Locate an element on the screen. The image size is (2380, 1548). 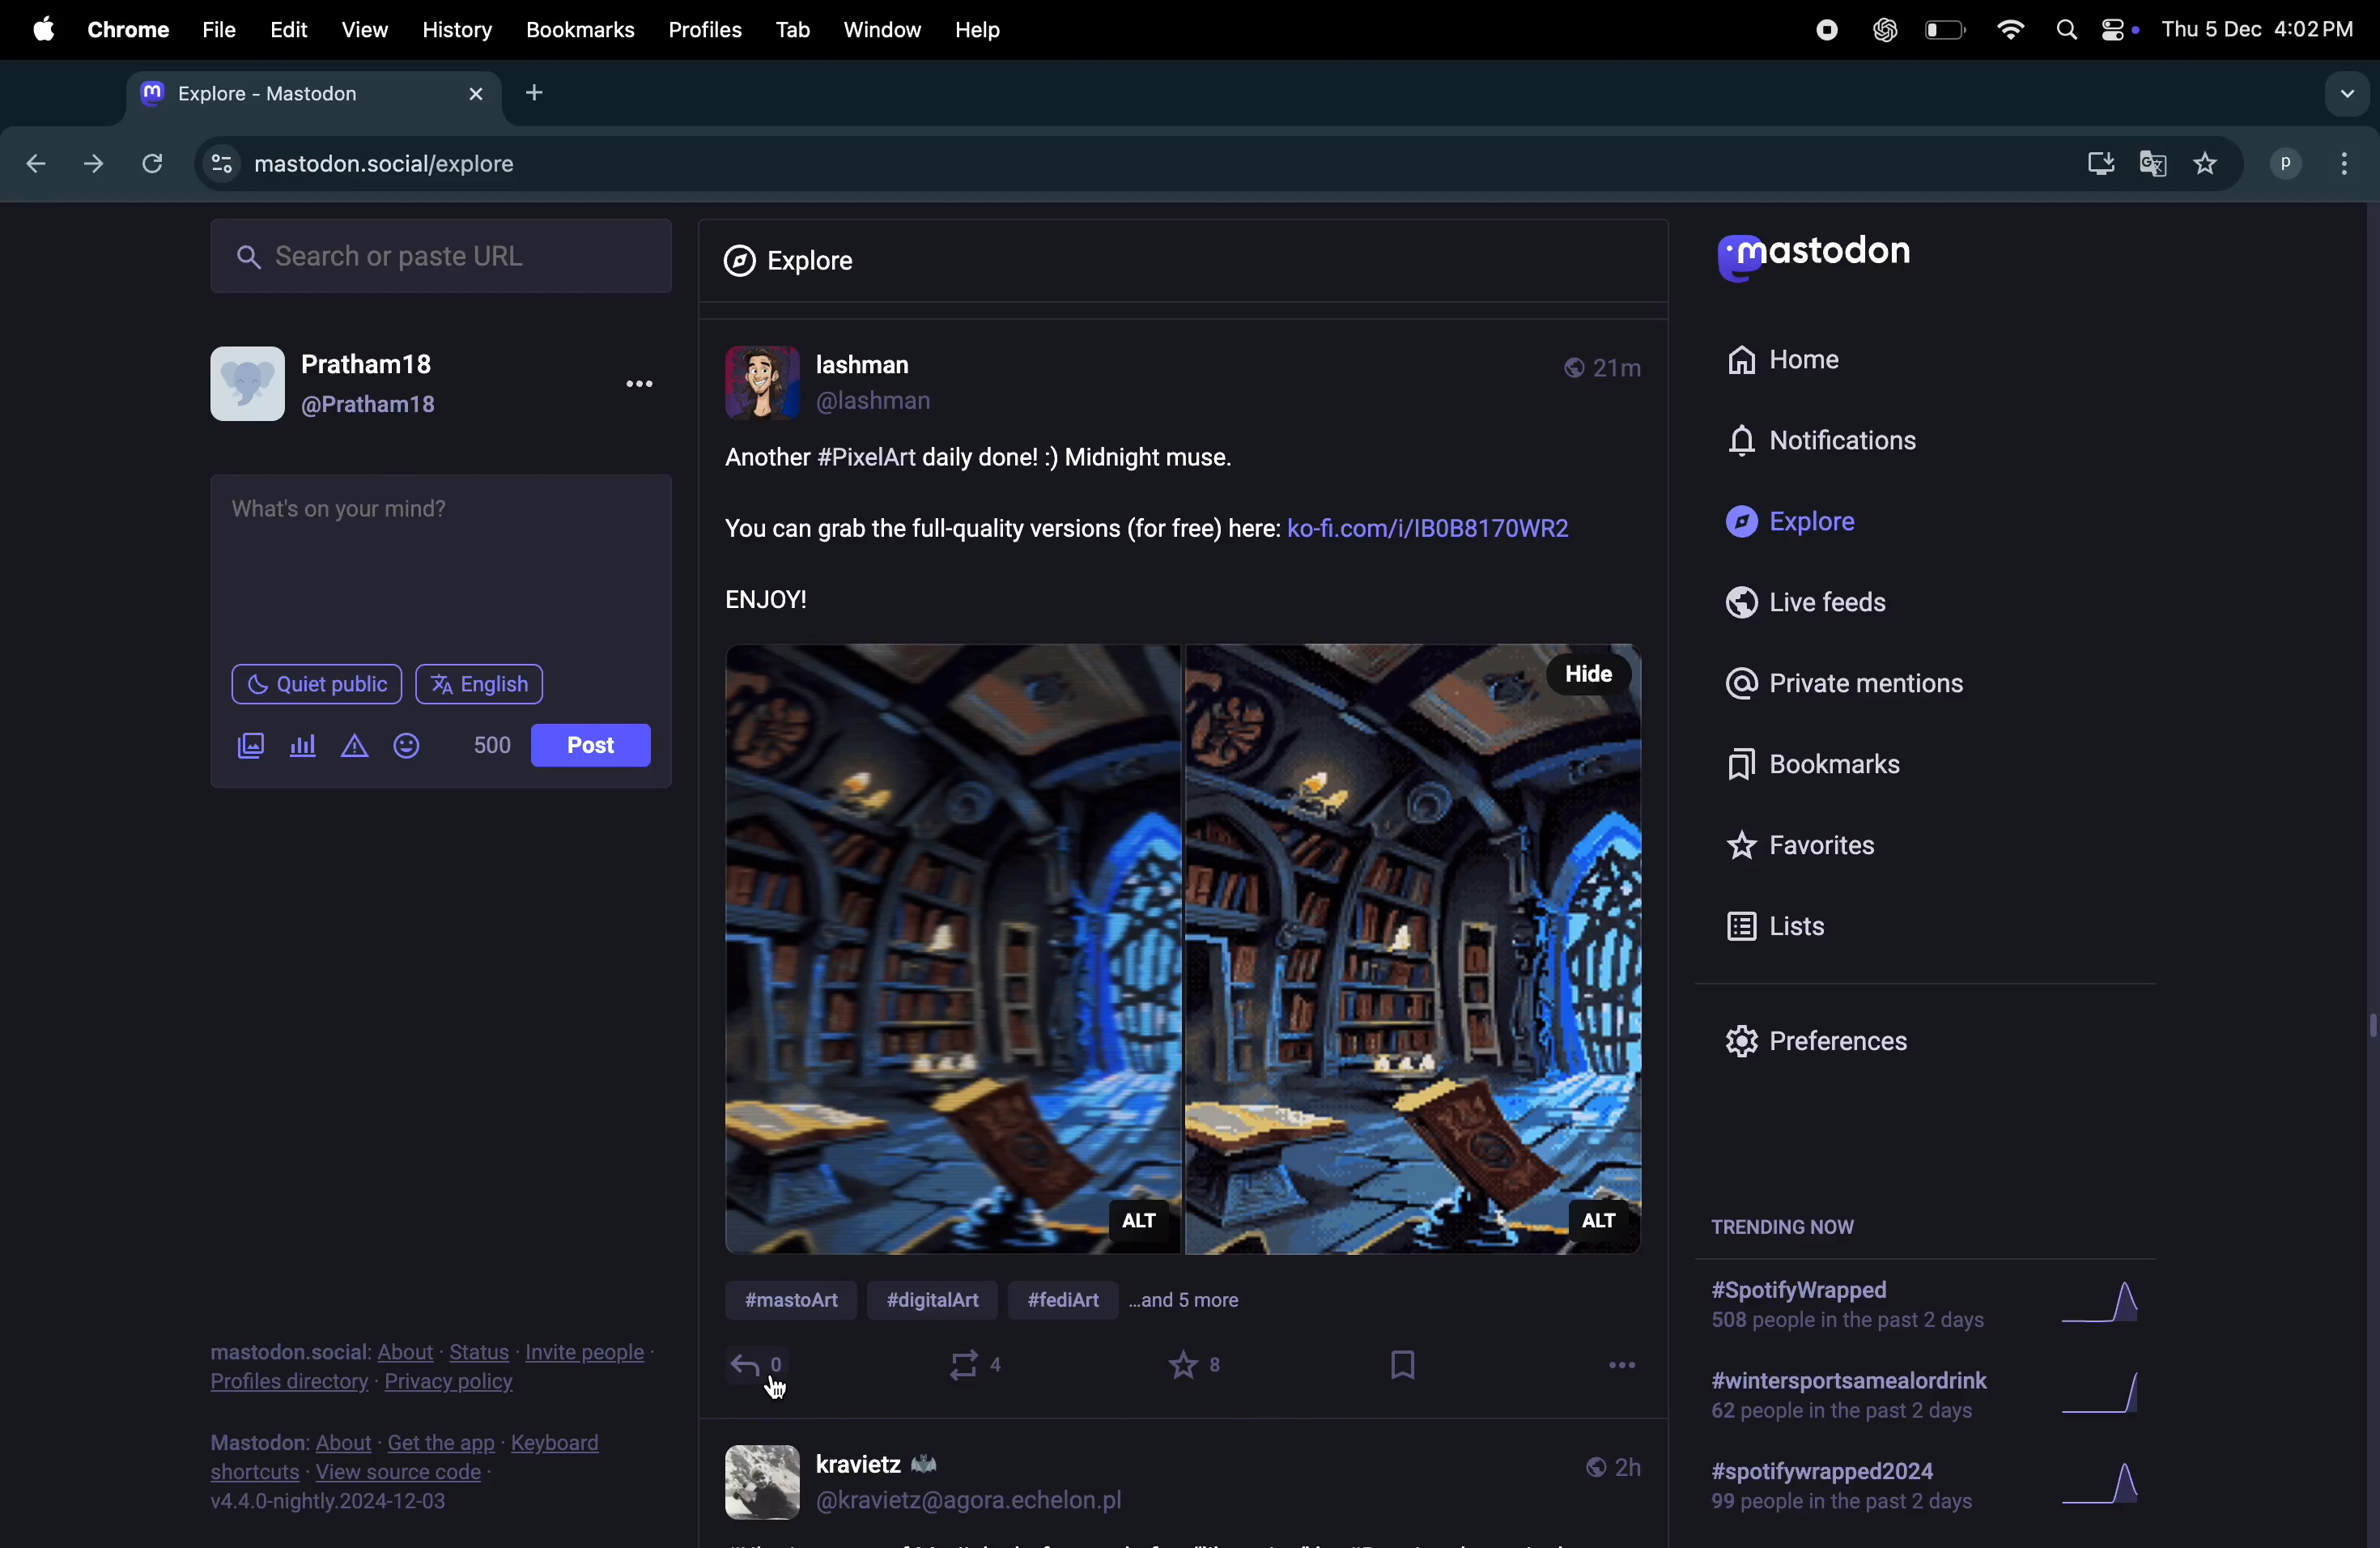
time is located at coordinates (1611, 368).